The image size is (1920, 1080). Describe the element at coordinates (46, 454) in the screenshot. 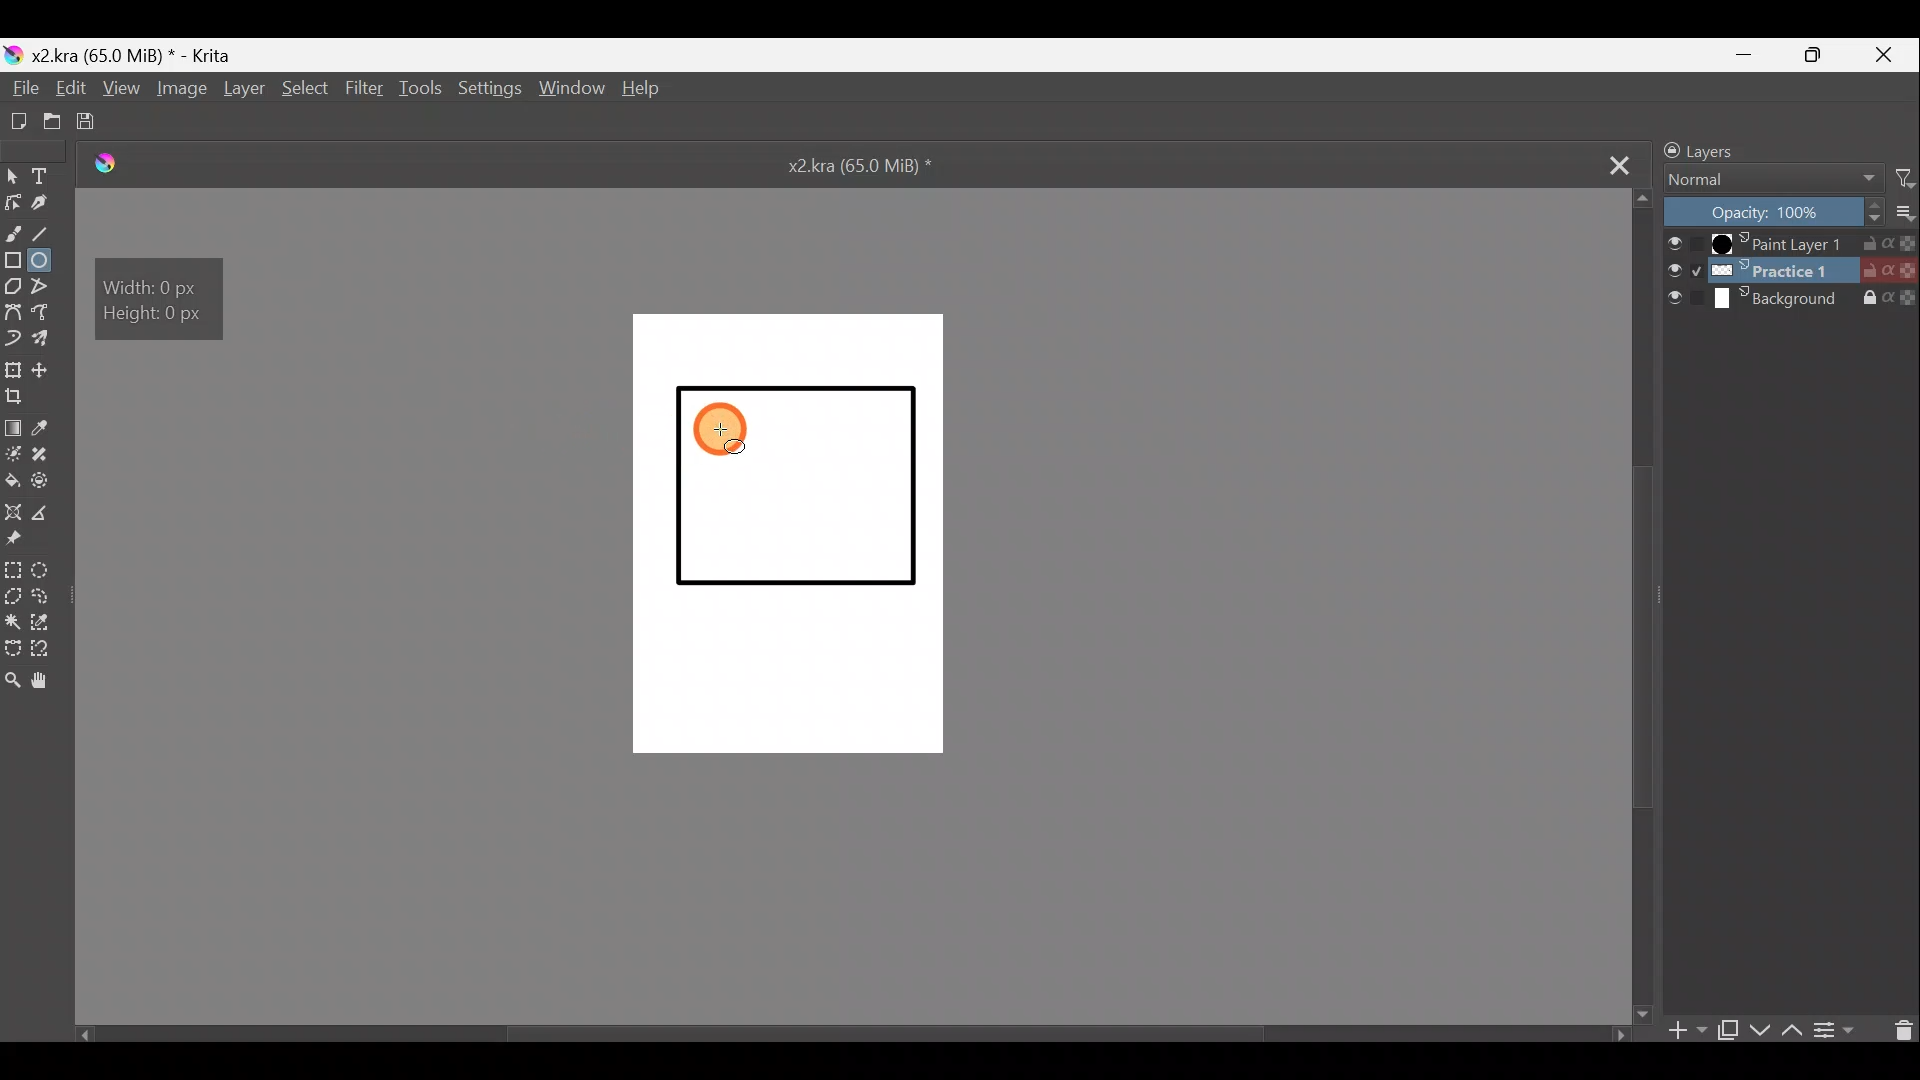

I see `Smart patch tool` at that location.